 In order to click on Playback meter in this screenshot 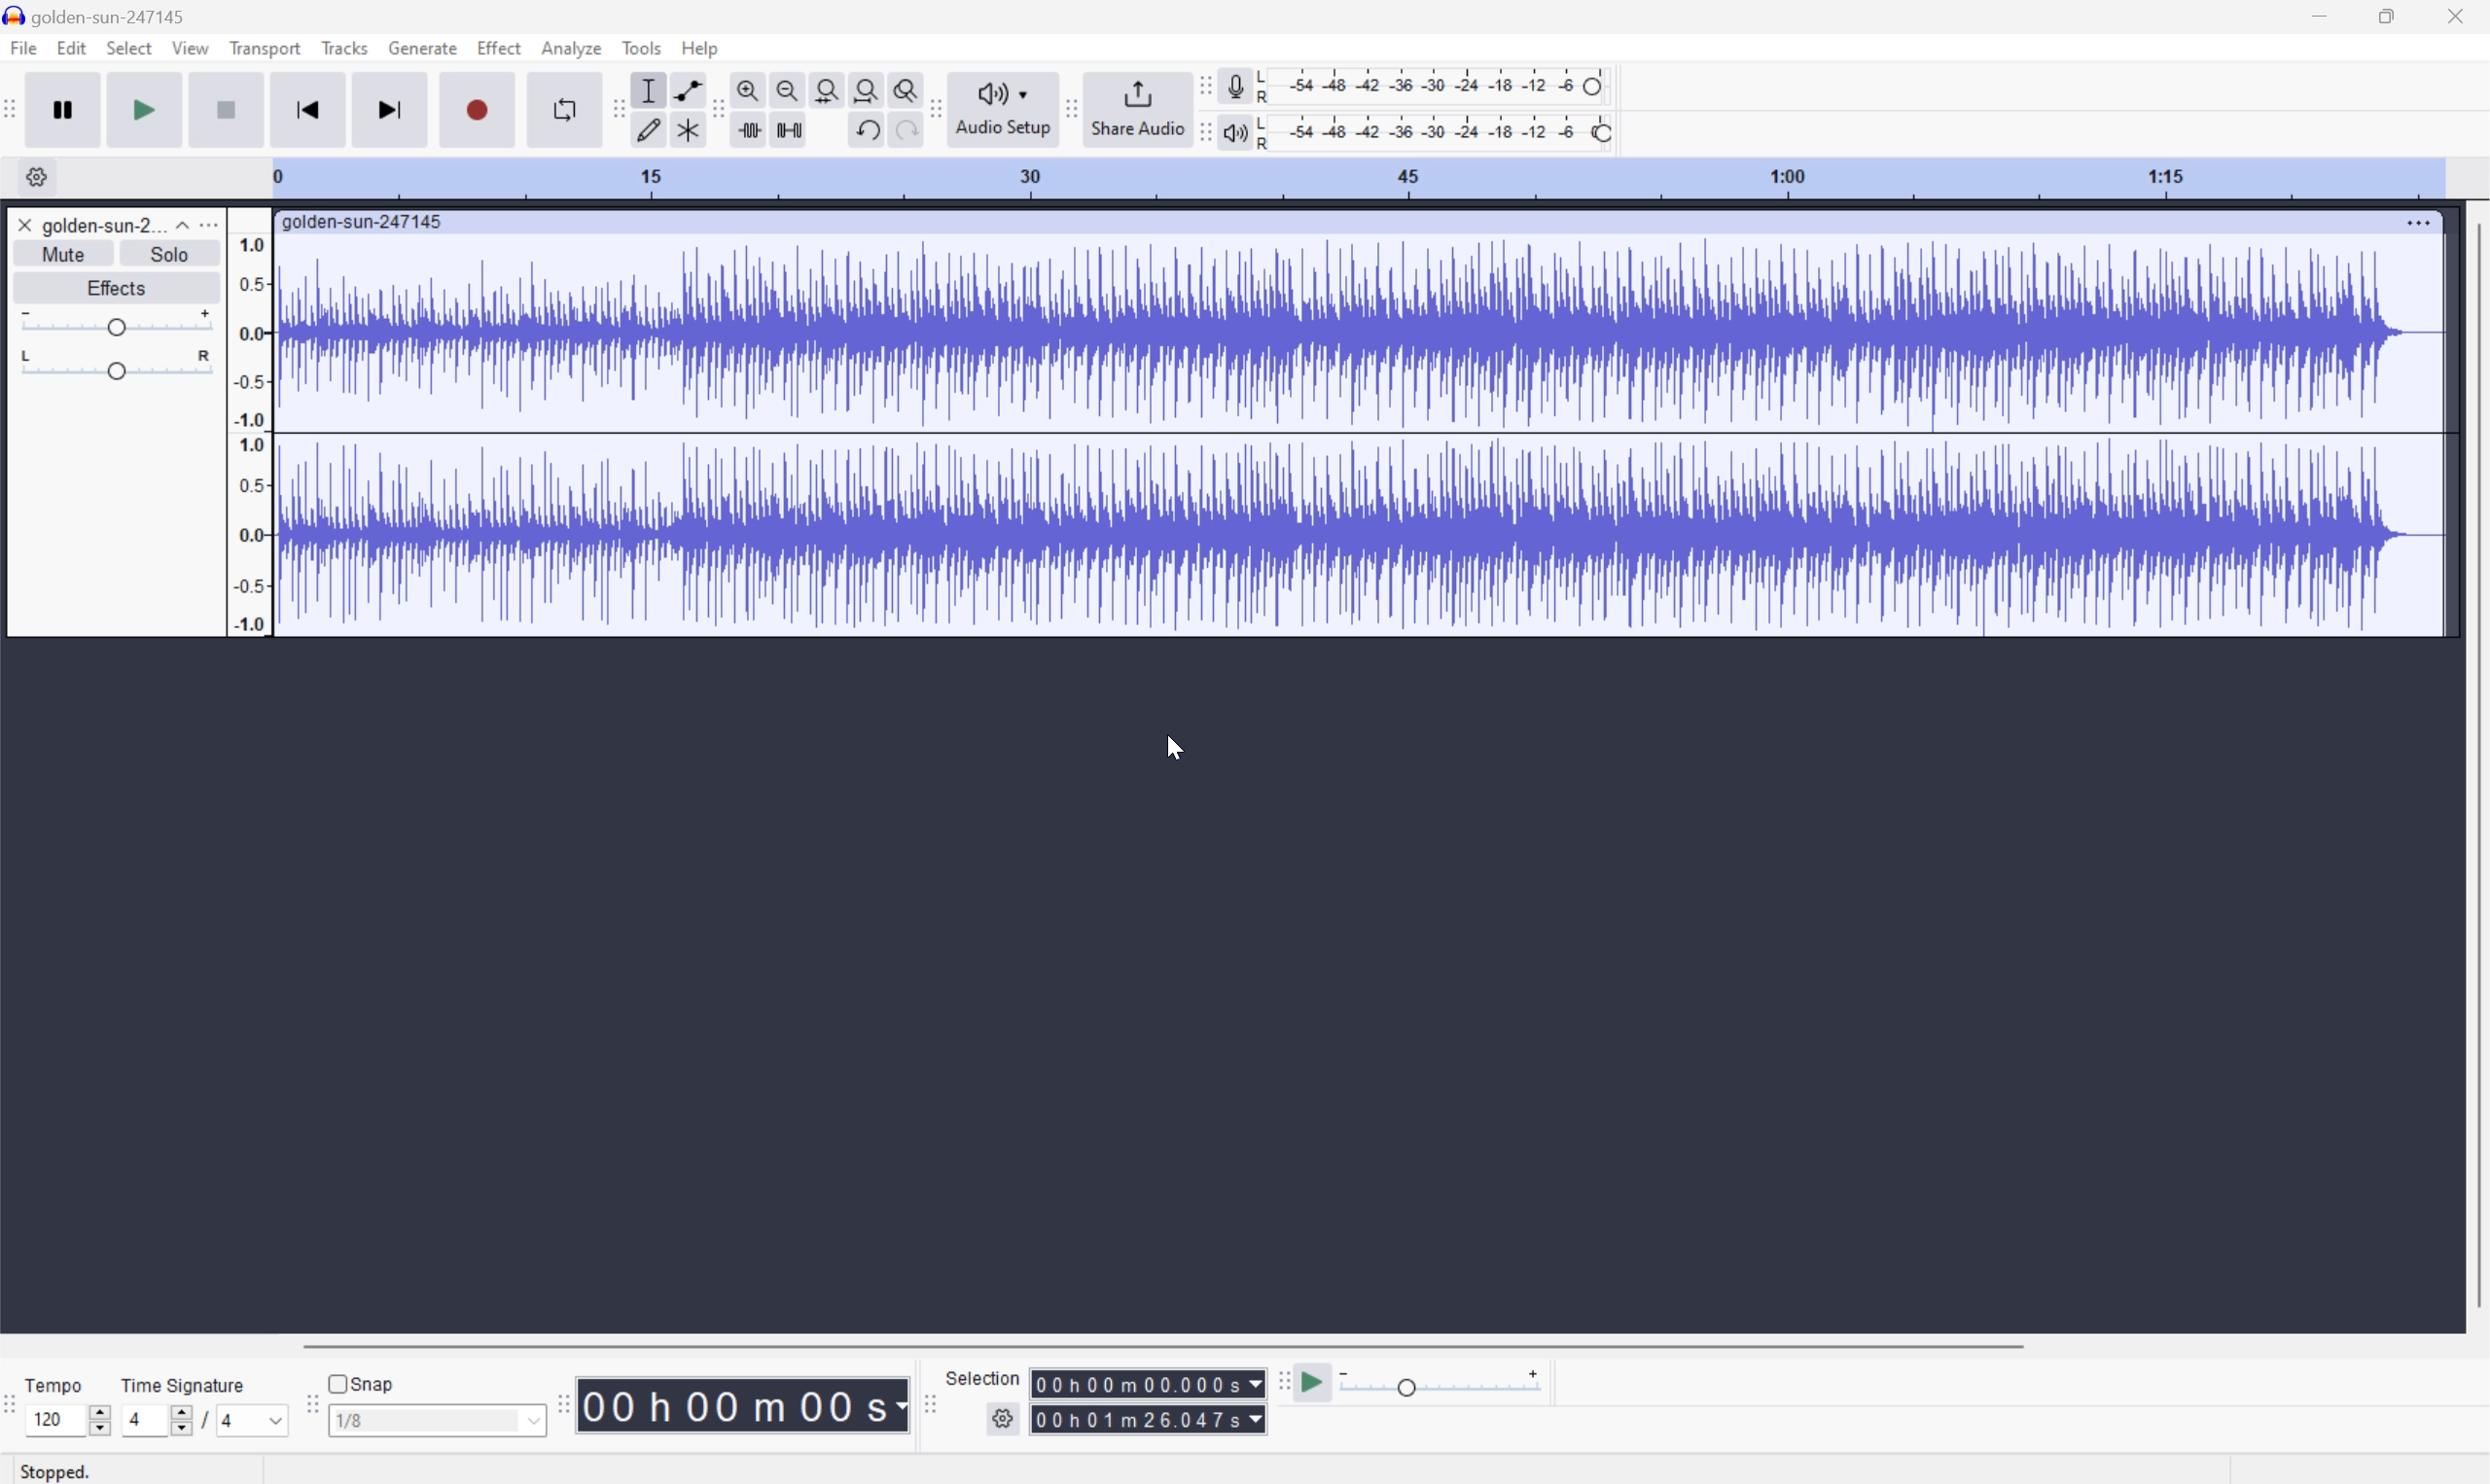, I will do `click(1237, 130)`.